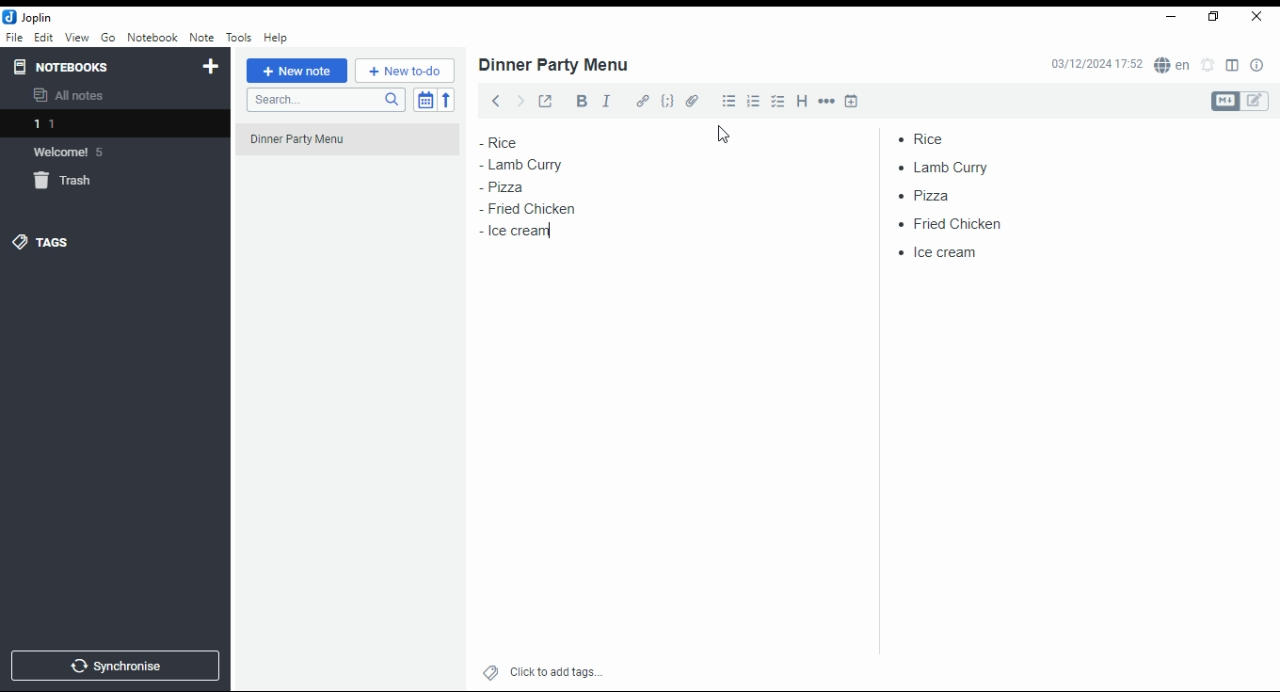  Describe the element at coordinates (756, 101) in the screenshot. I see `numbered list` at that location.